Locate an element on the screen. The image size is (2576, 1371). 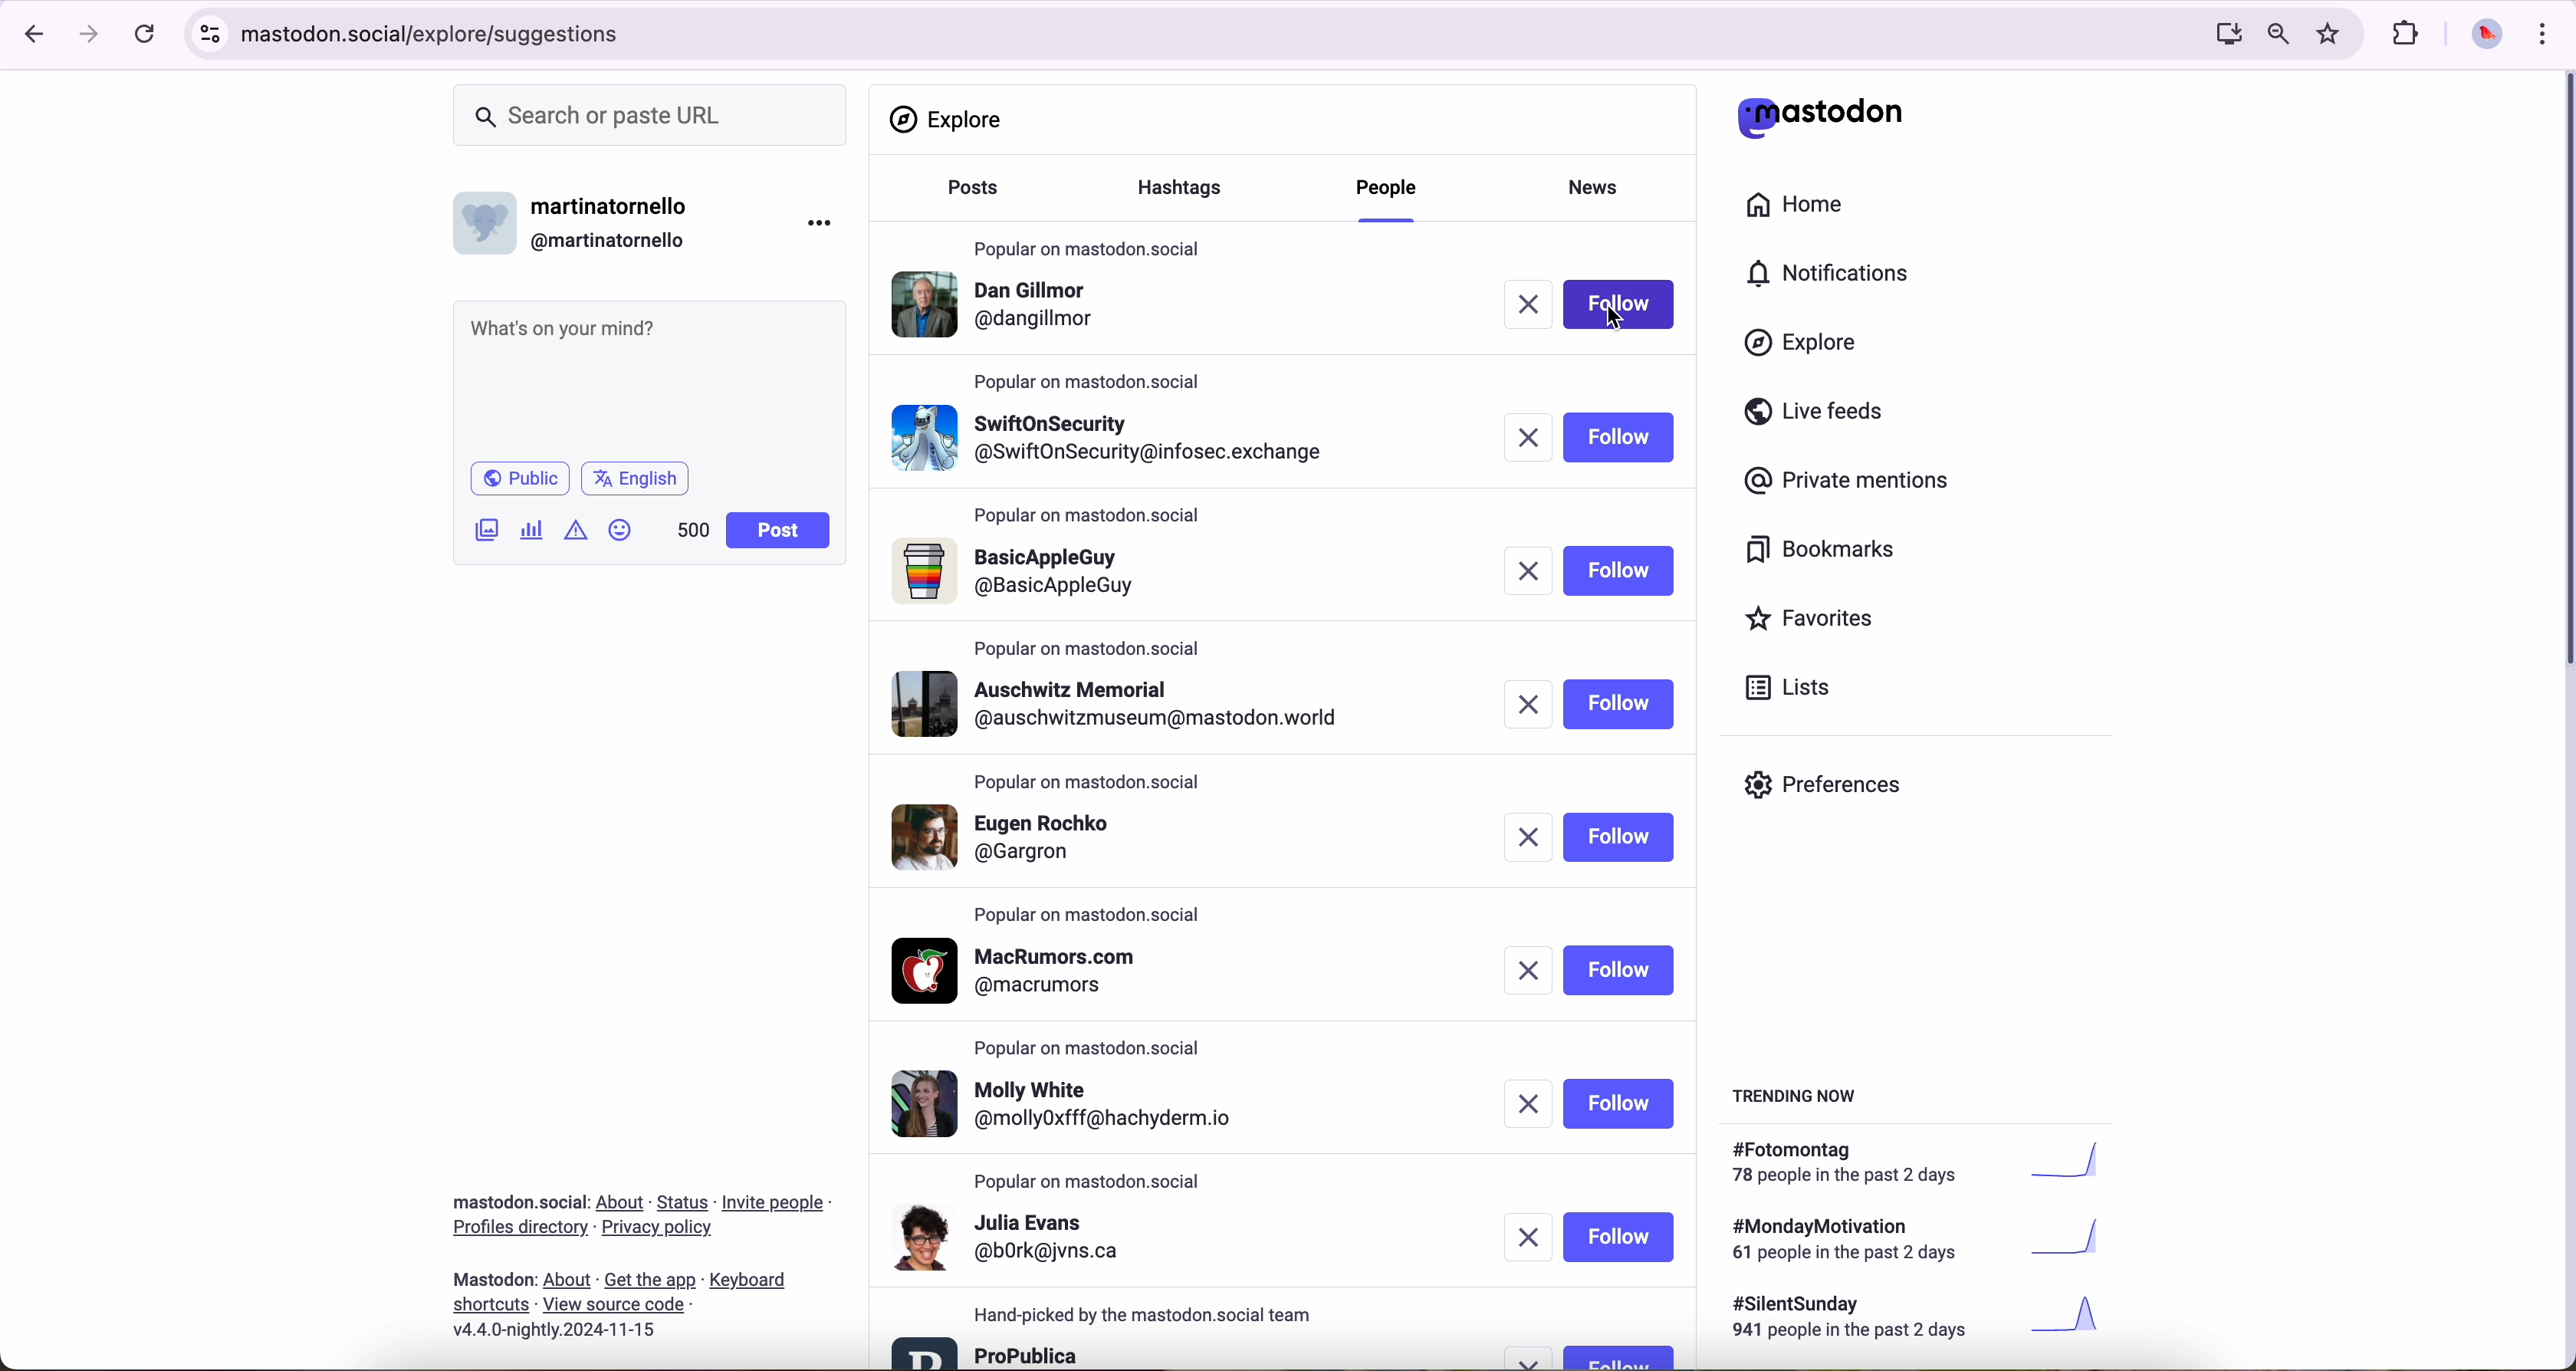
about is located at coordinates (641, 1259).